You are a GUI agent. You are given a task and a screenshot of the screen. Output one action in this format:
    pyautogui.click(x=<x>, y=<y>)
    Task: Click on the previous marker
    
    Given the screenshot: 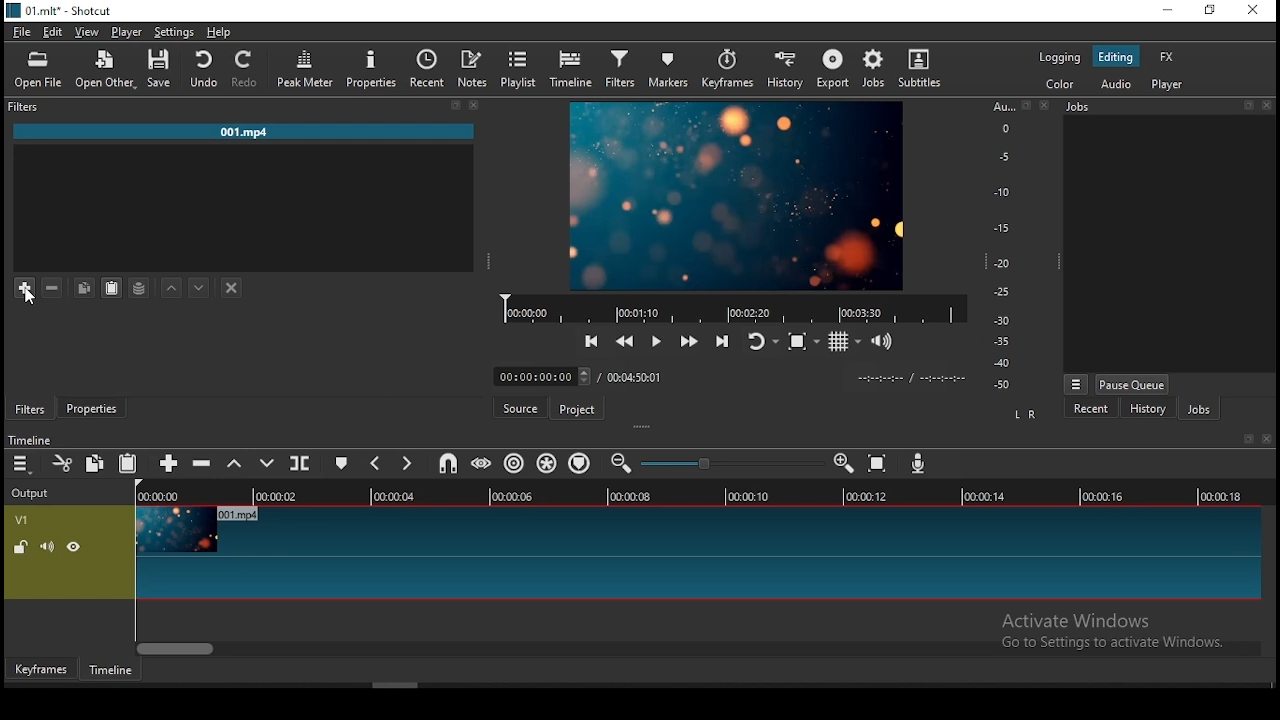 What is the action you would take?
    pyautogui.click(x=376, y=463)
    